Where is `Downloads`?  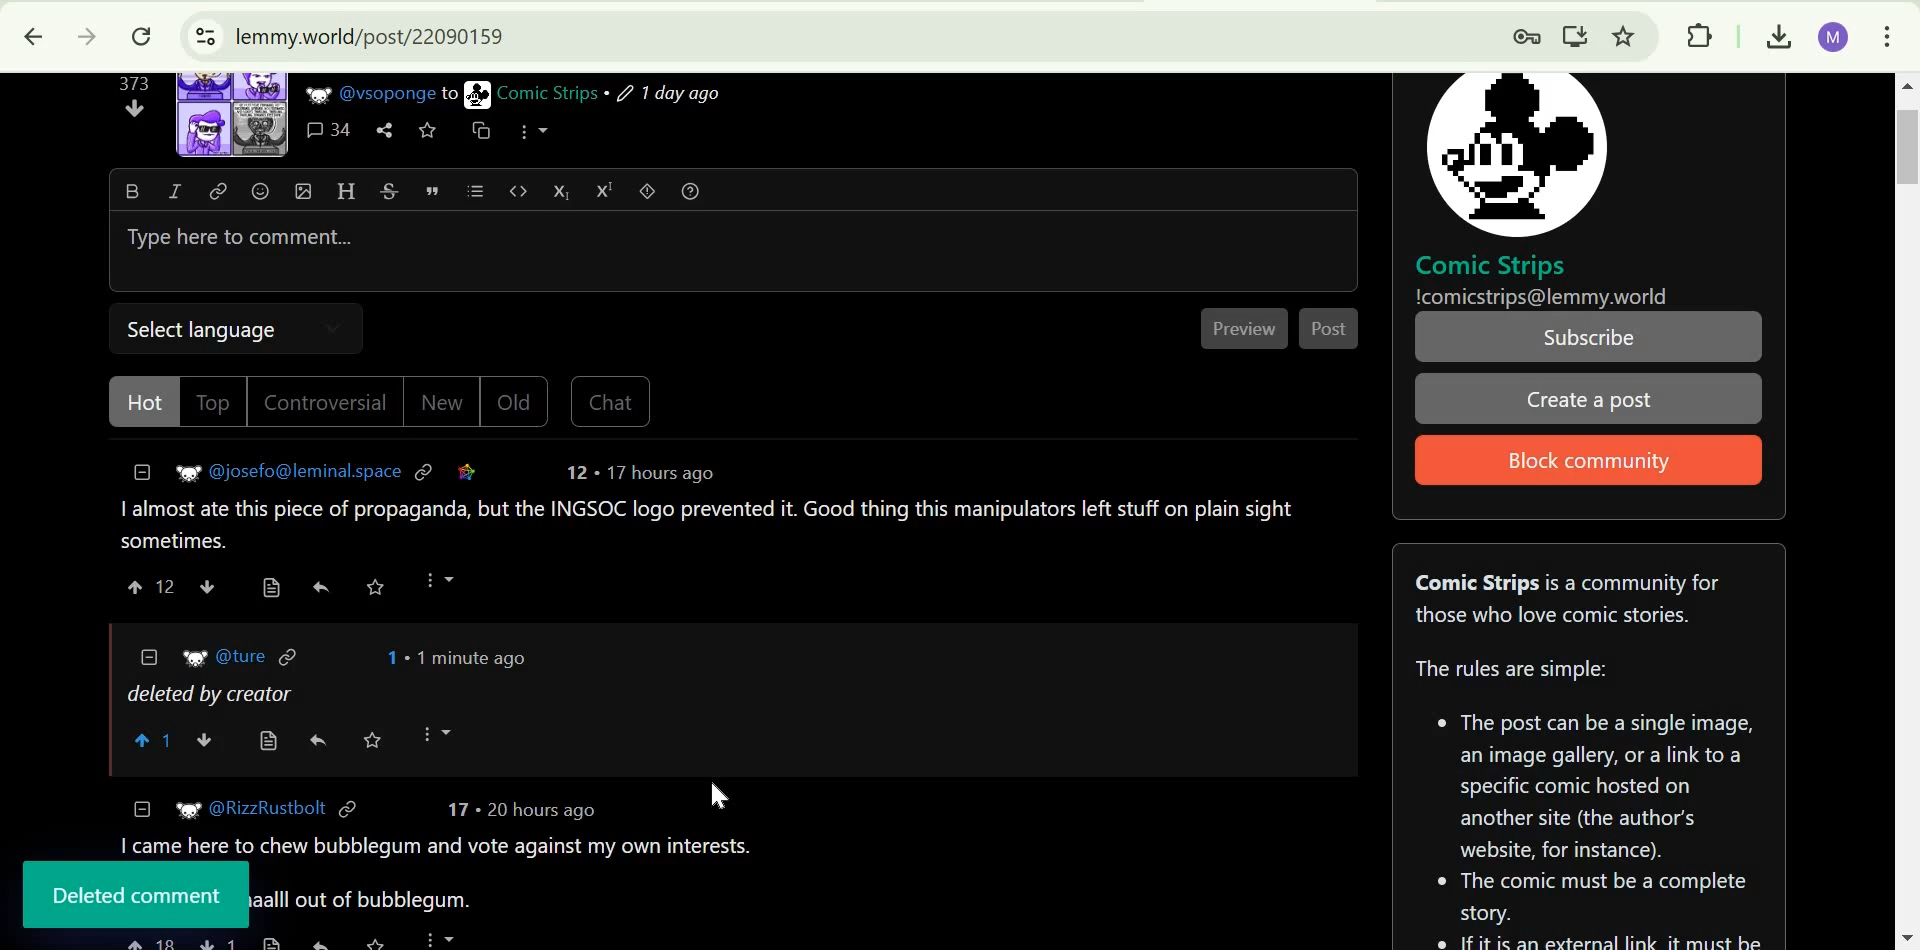 Downloads is located at coordinates (1774, 35).